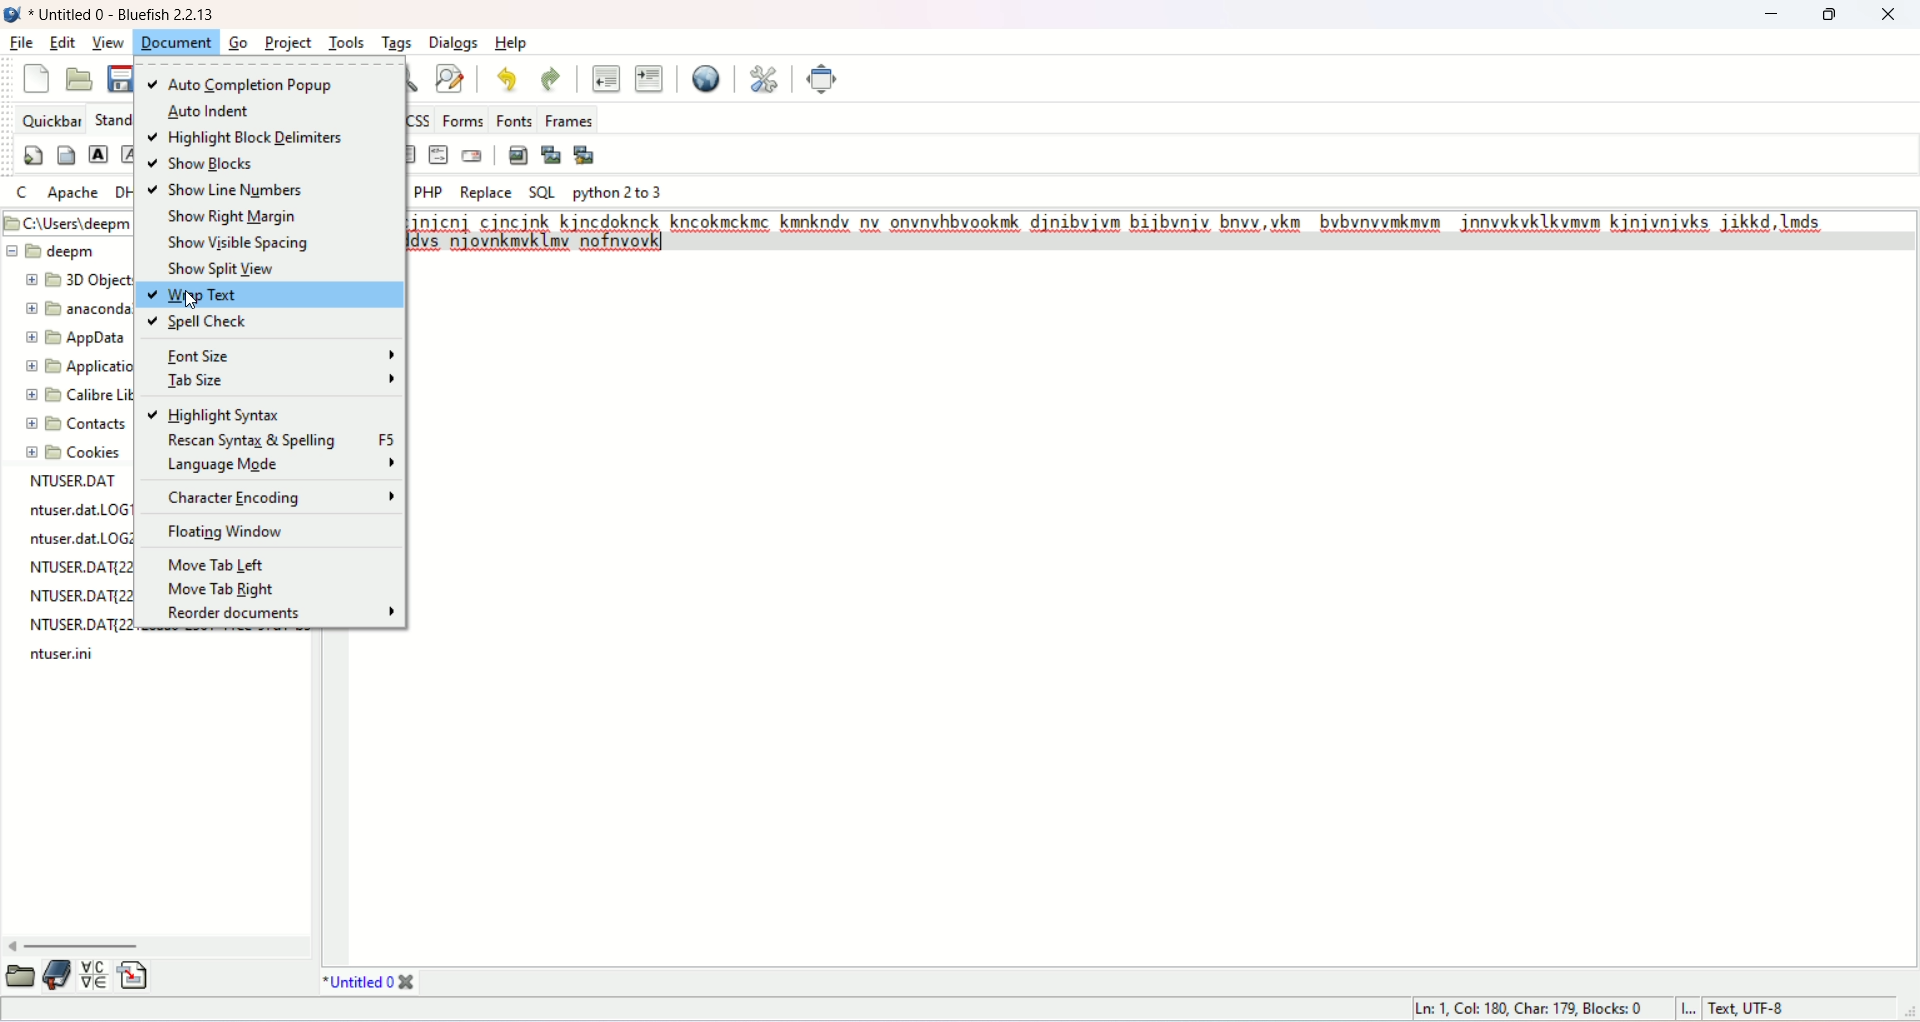 The width and height of the screenshot is (1920, 1022). What do you see at coordinates (284, 41) in the screenshot?
I see `document` at bounding box center [284, 41].